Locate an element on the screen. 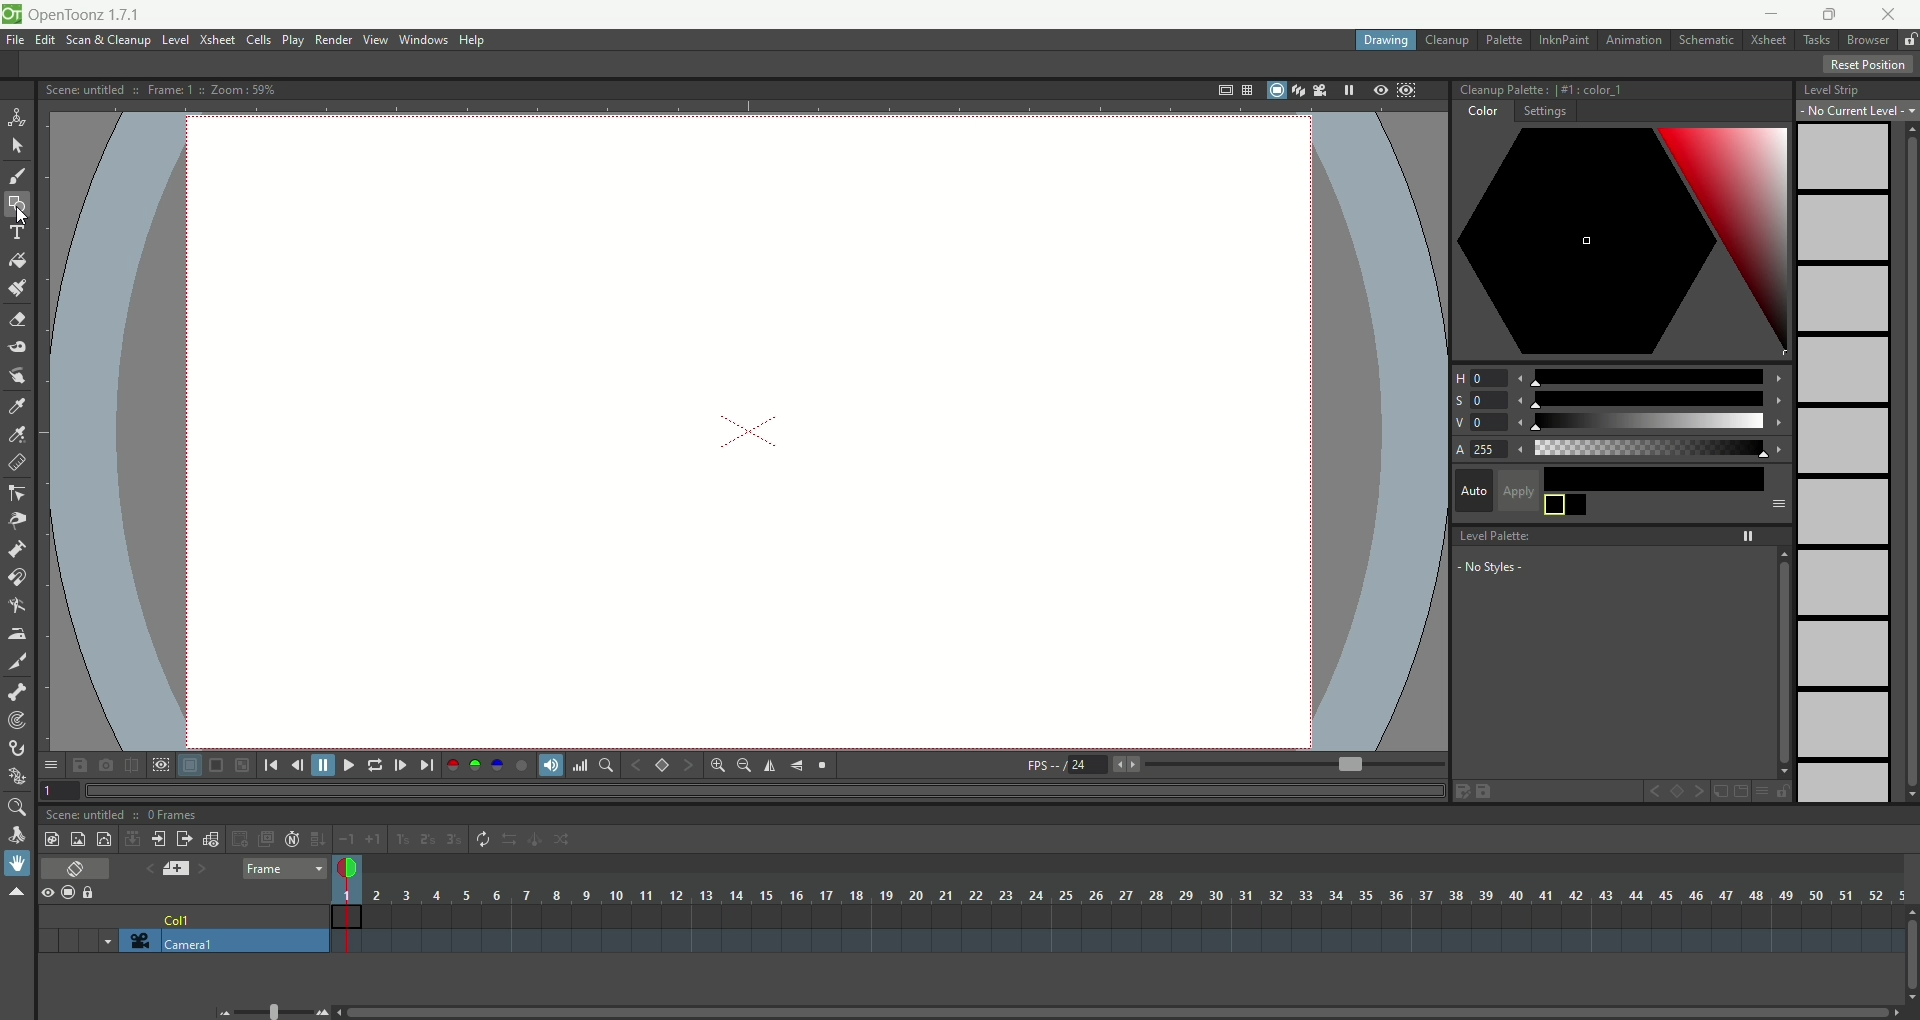  fill in empty cells is located at coordinates (317, 839).